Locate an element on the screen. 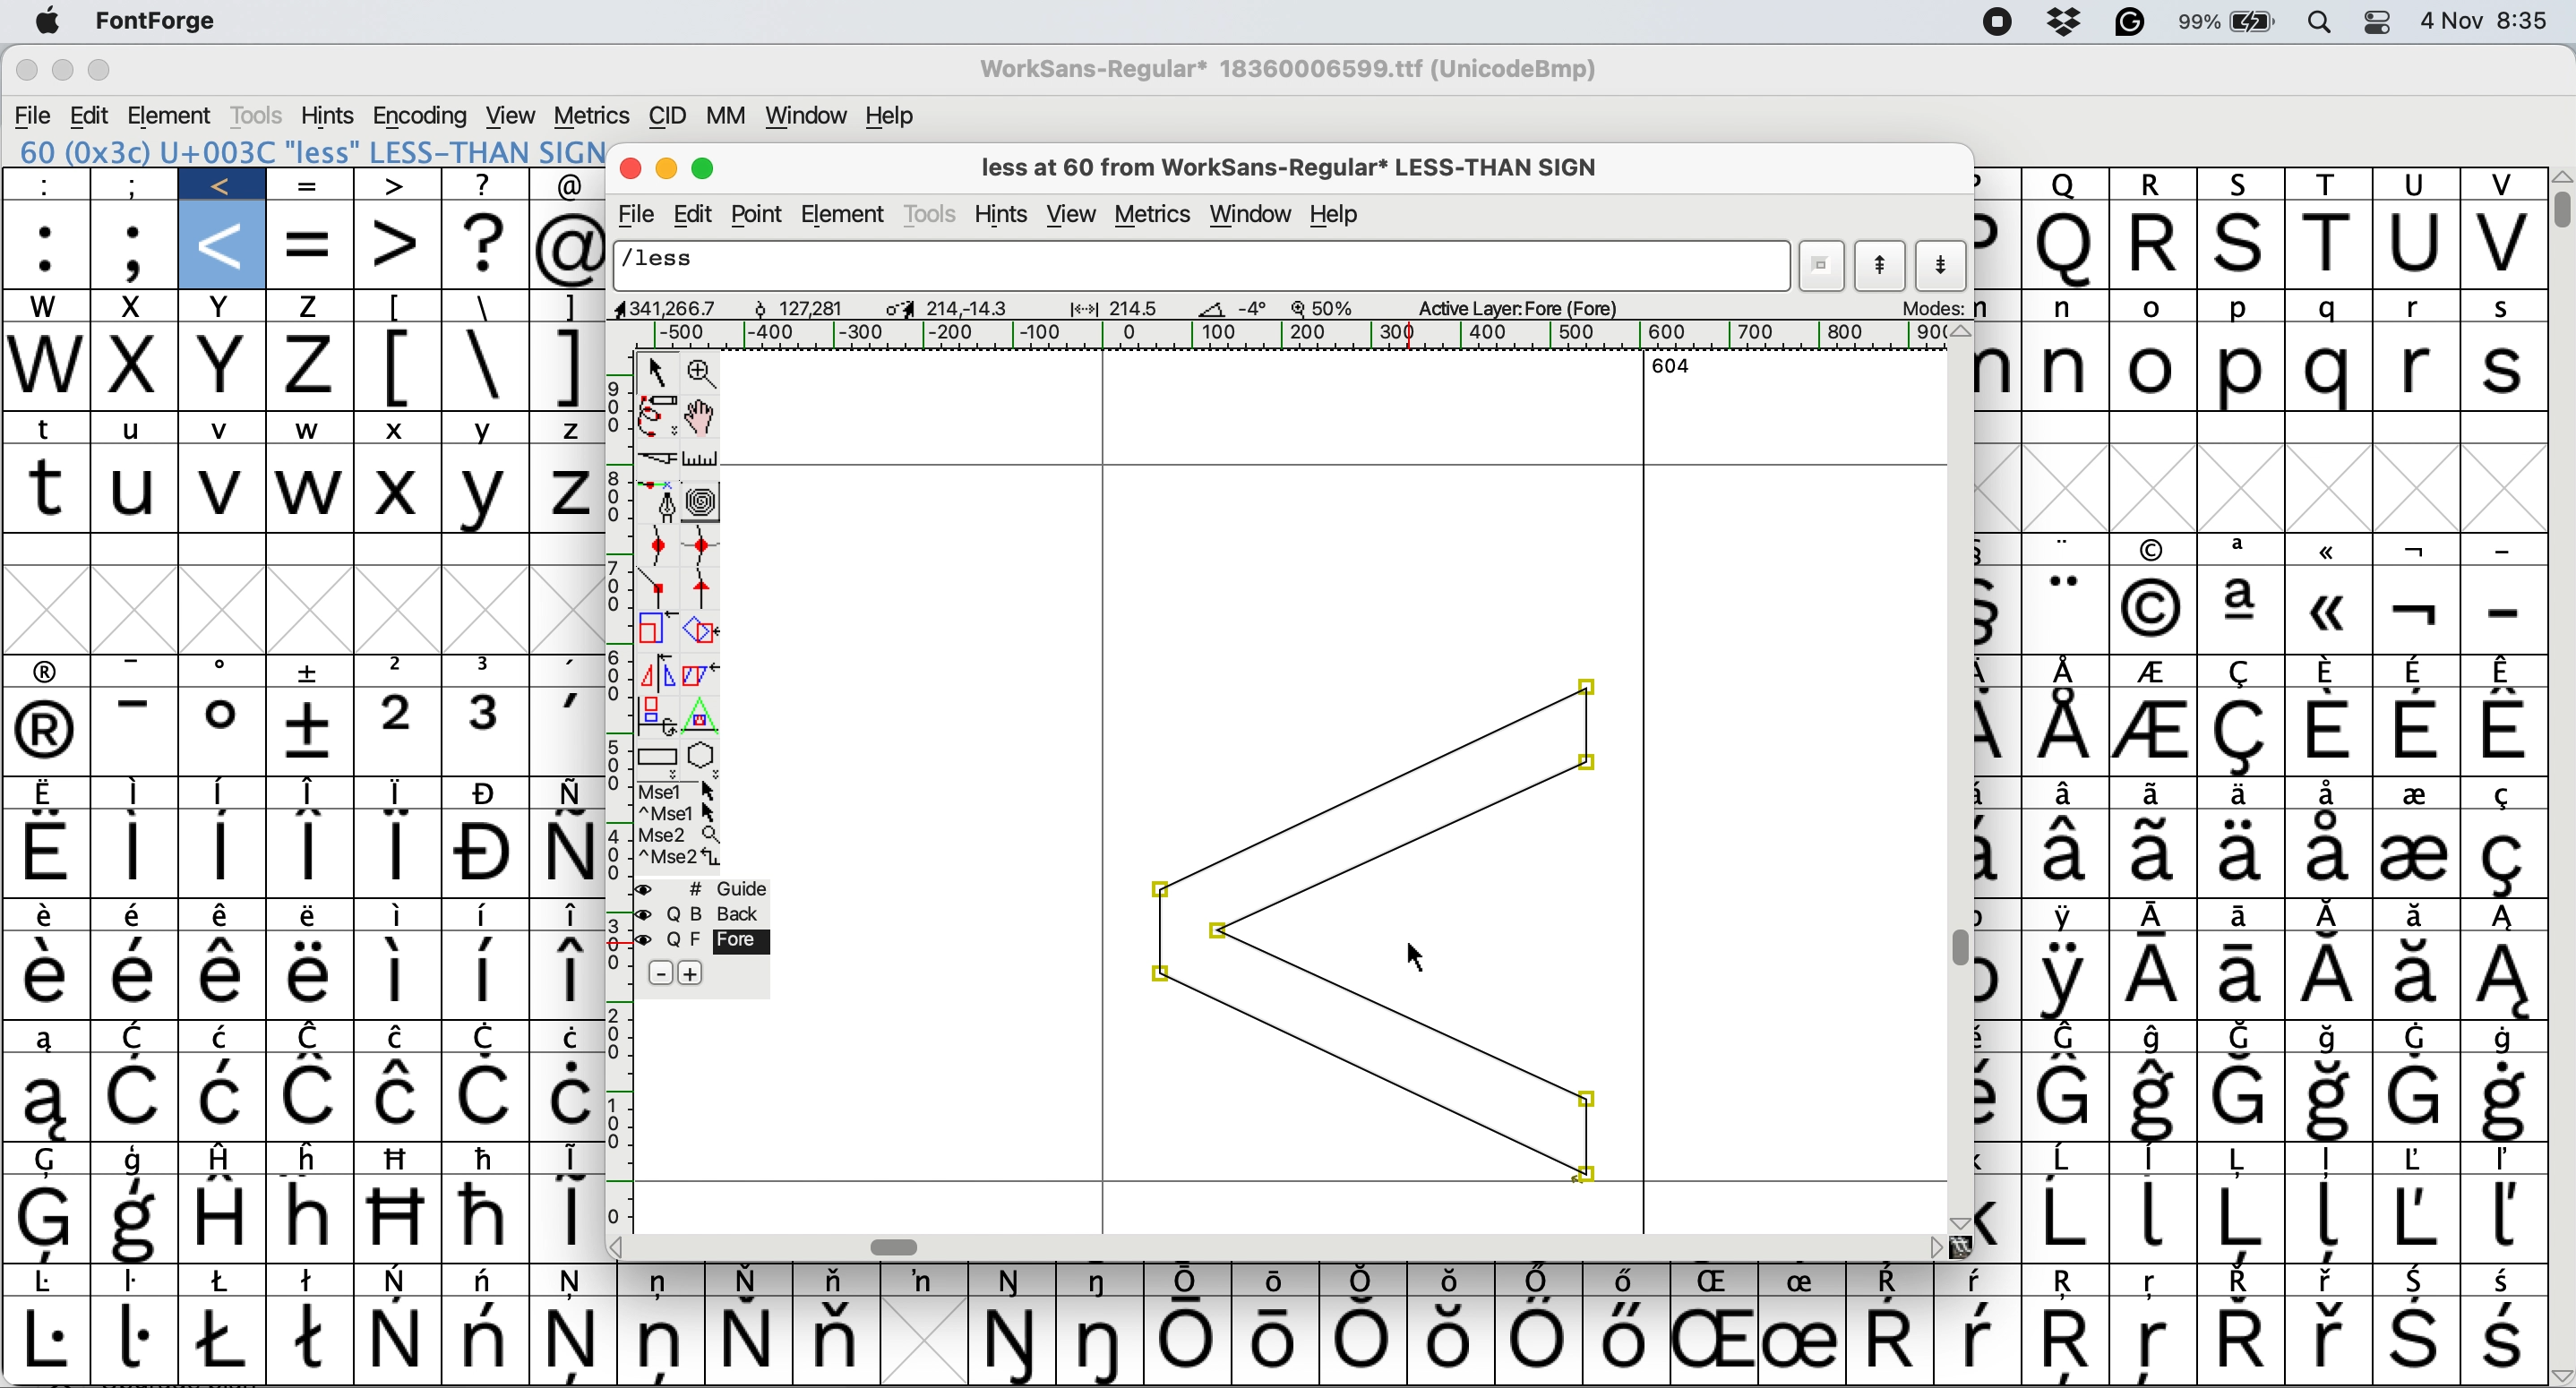 Image resolution: width=2576 pixels, height=1388 pixels. metrics is located at coordinates (1153, 215).